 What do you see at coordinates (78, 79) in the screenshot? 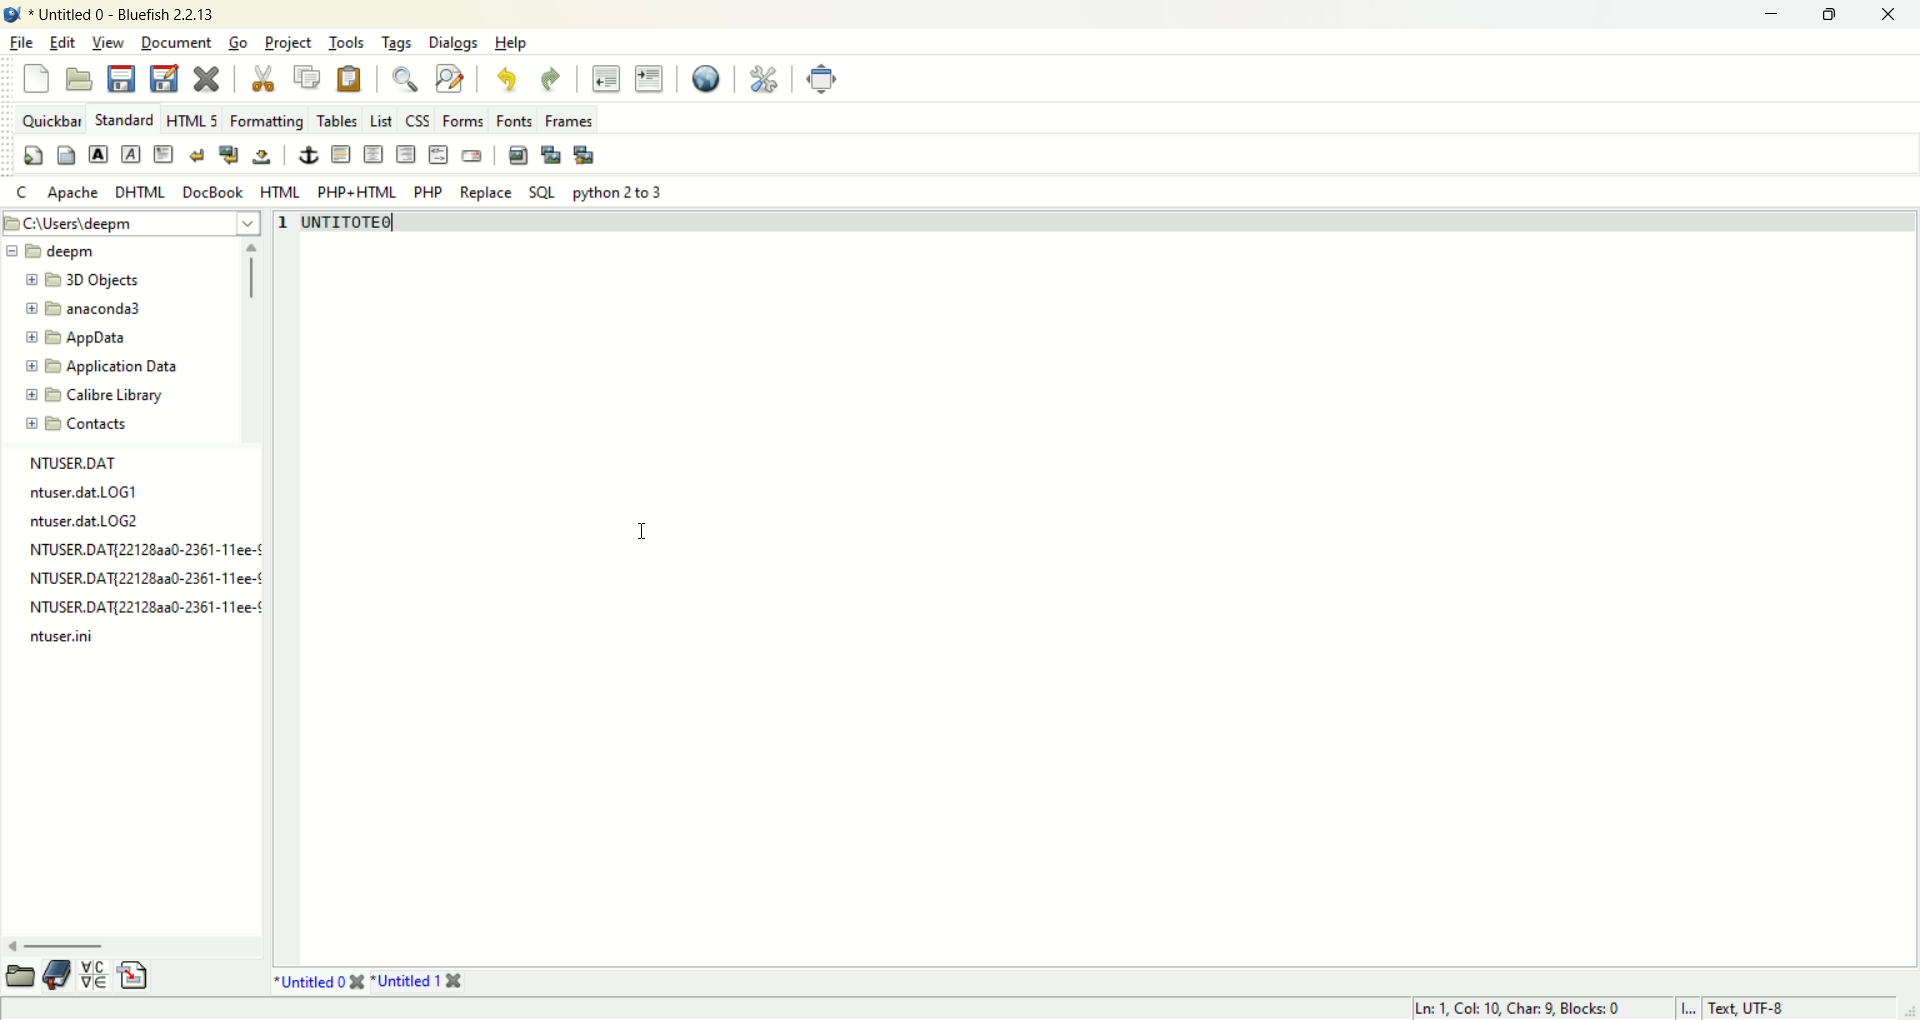
I see `open` at bounding box center [78, 79].